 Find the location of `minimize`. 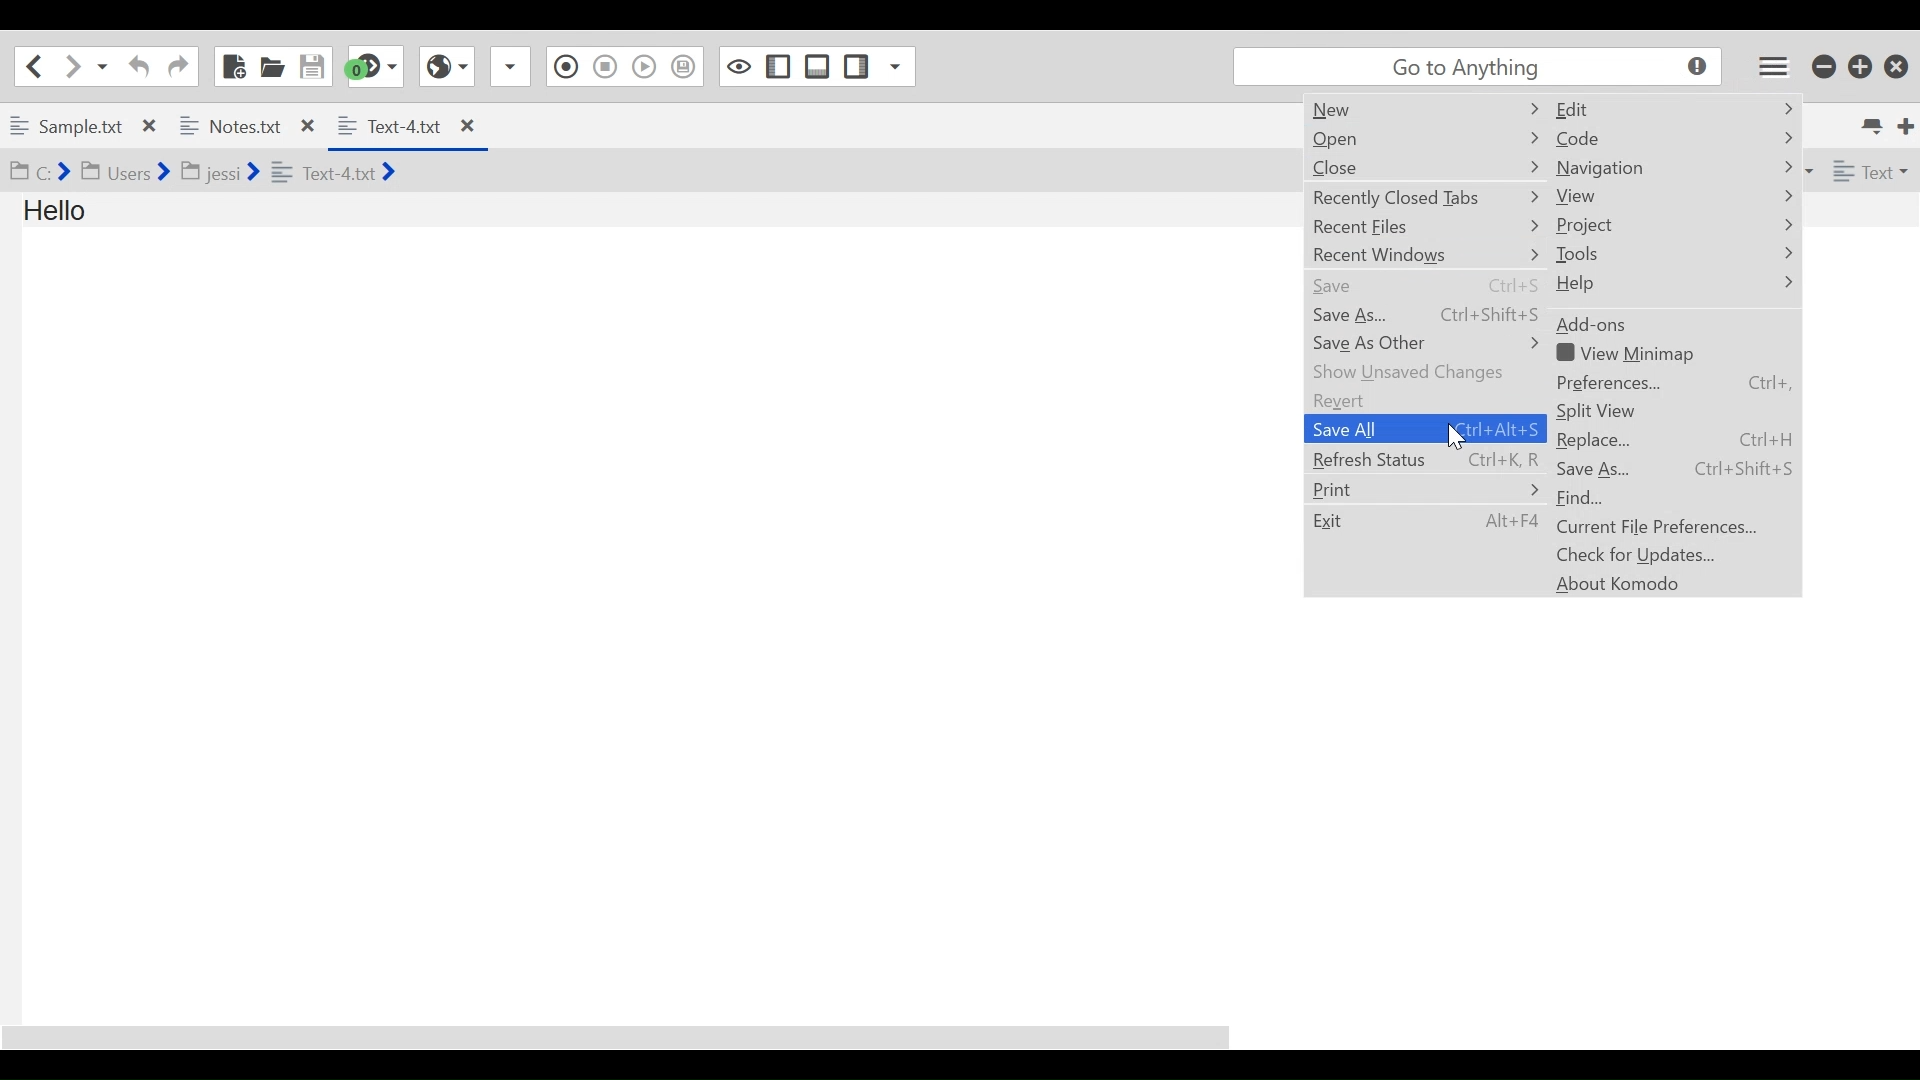

minimize is located at coordinates (1823, 66).